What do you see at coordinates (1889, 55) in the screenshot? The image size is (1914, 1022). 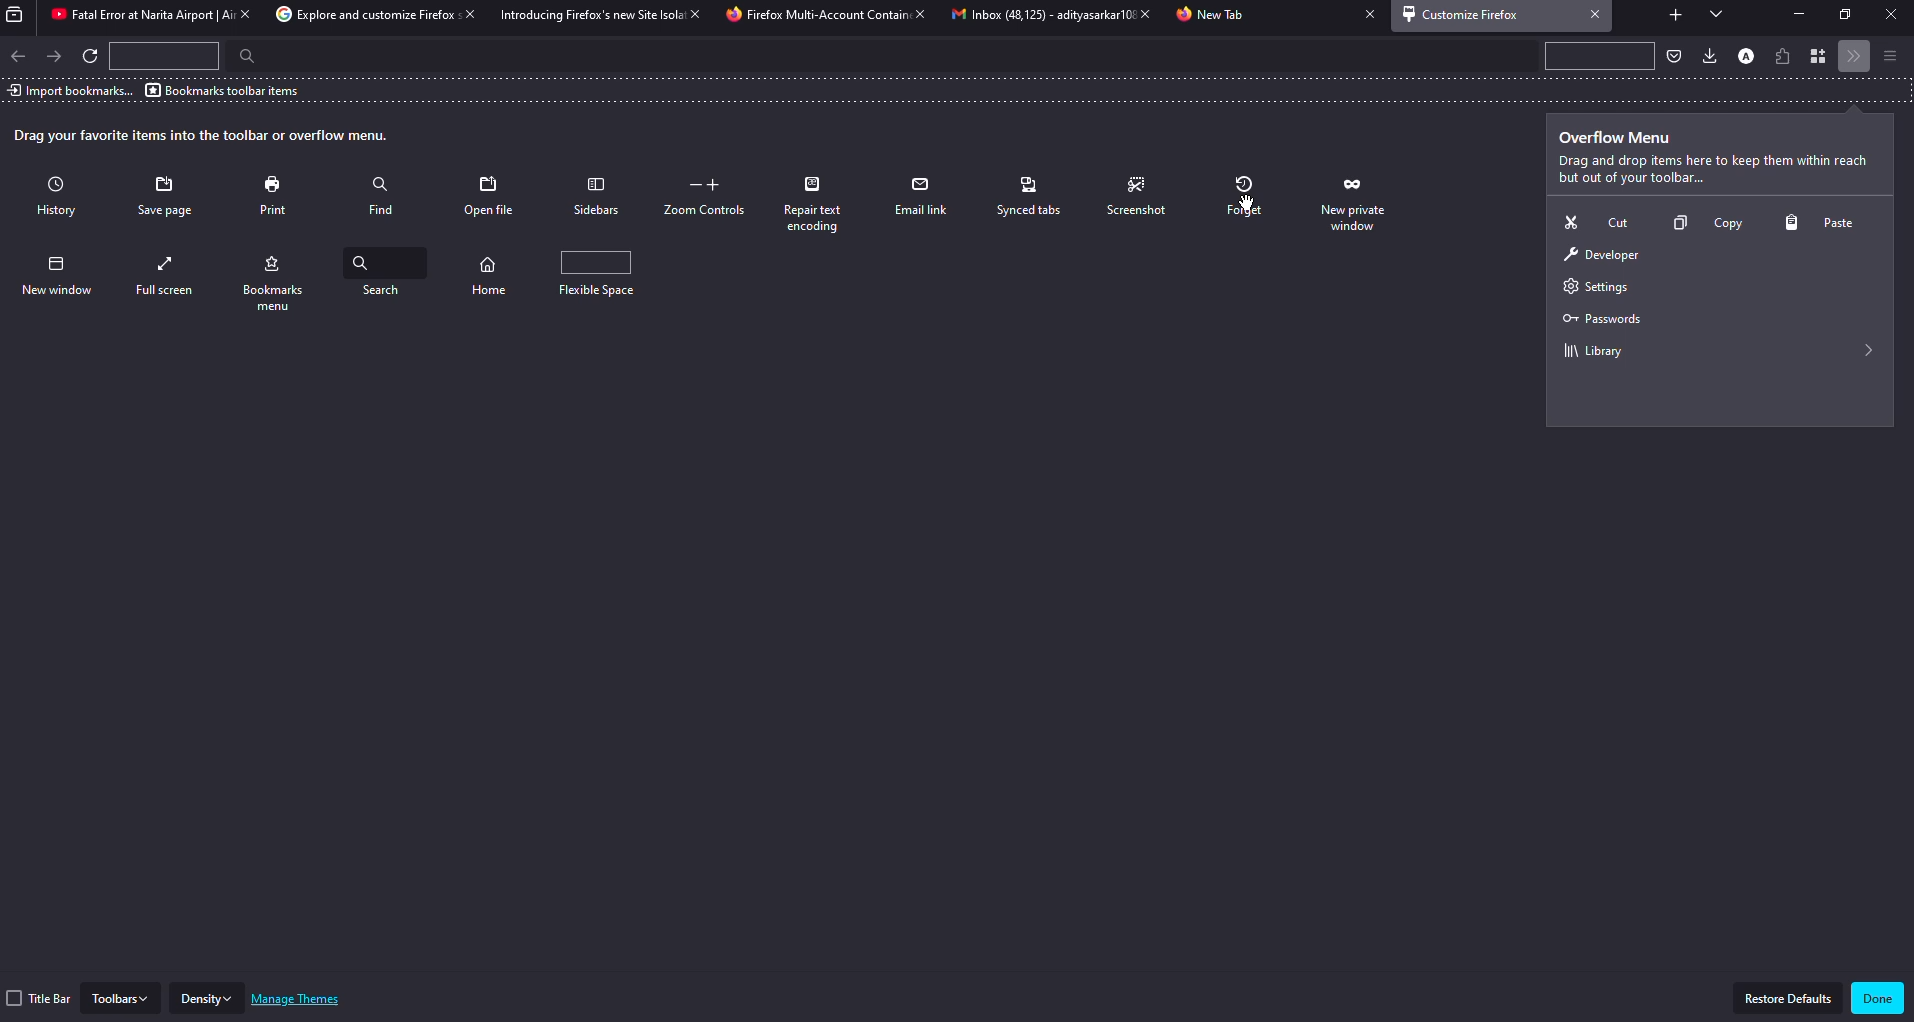 I see `menu` at bounding box center [1889, 55].